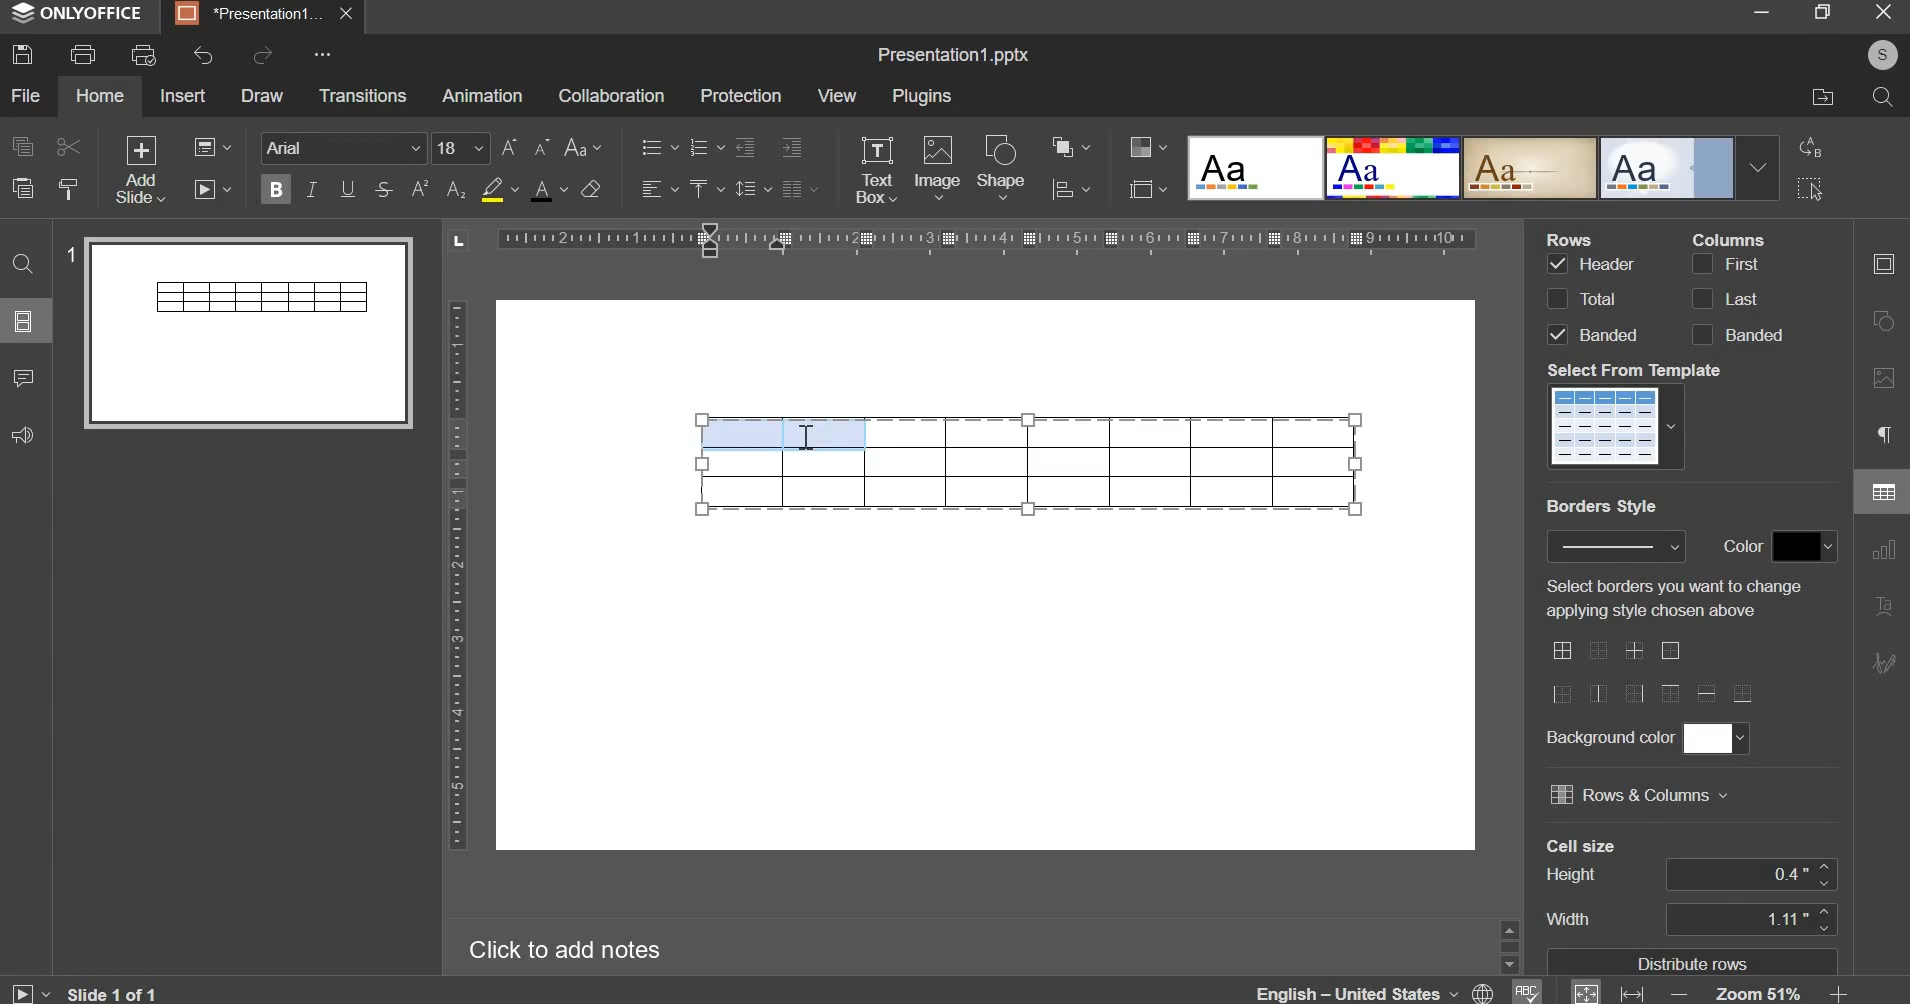  What do you see at coordinates (498, 189) in the screenshot?
I see `fill color` at bounding box center [498, 189].